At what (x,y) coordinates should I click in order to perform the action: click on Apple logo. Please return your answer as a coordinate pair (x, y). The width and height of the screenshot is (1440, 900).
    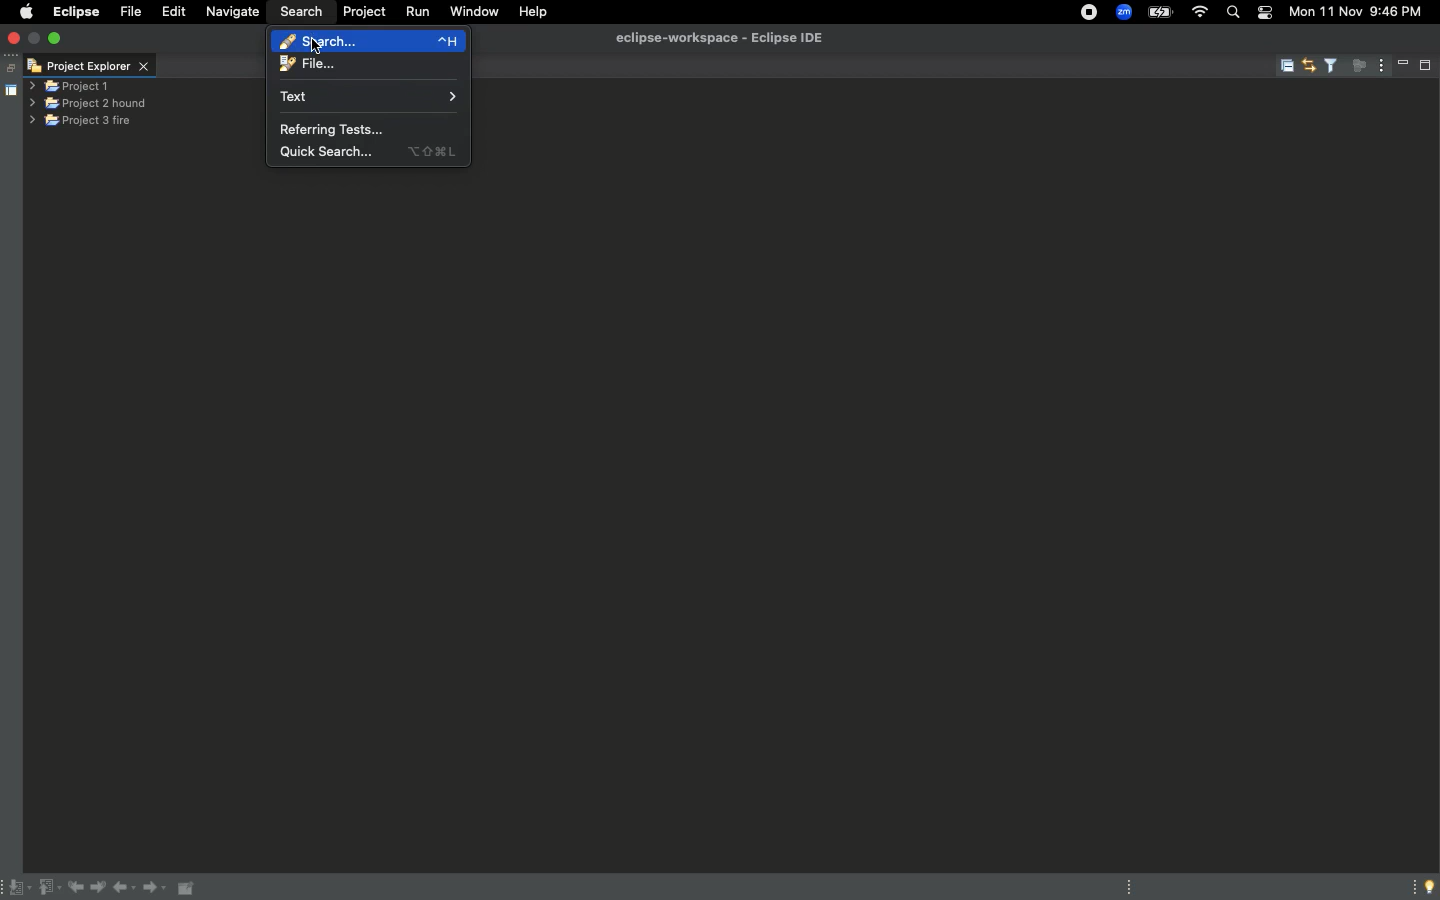
    Looking at the image, I should click on (27, 11).